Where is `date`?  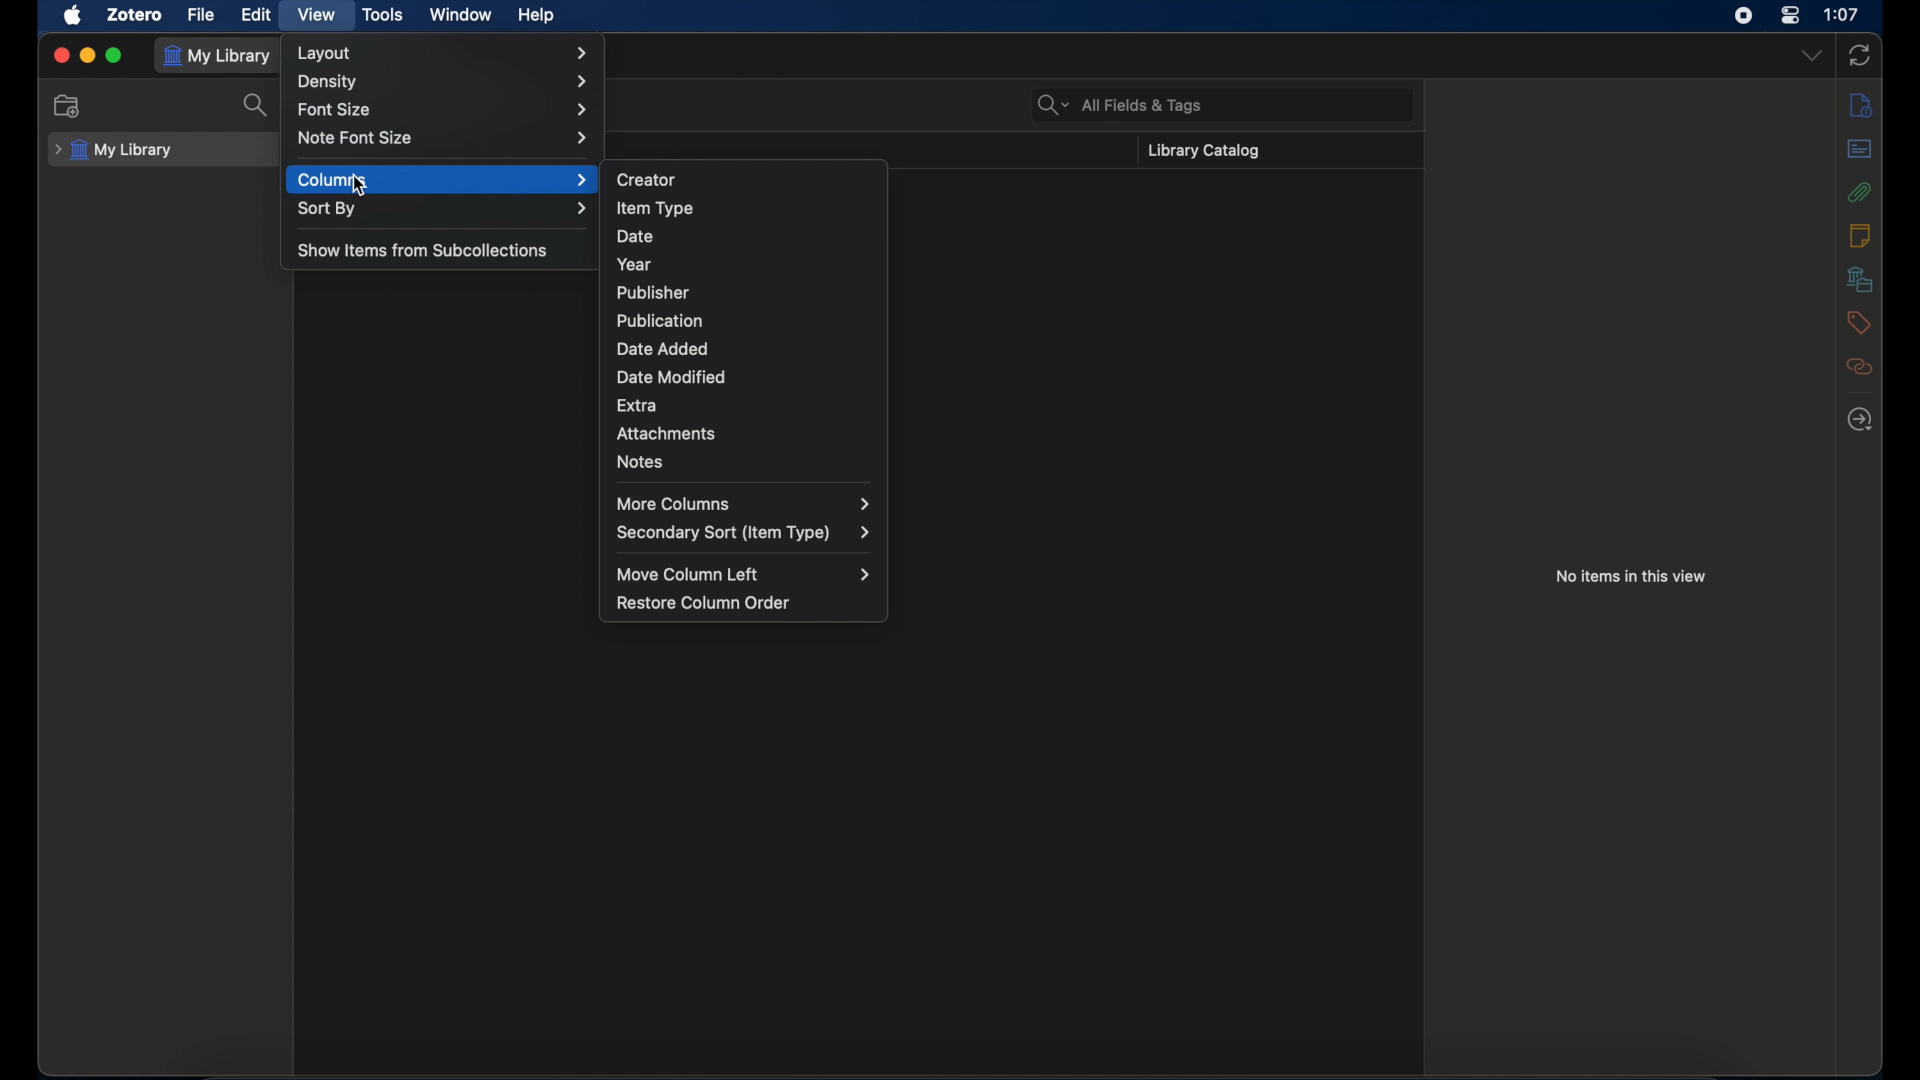
date is located at coordinates (634, 236).